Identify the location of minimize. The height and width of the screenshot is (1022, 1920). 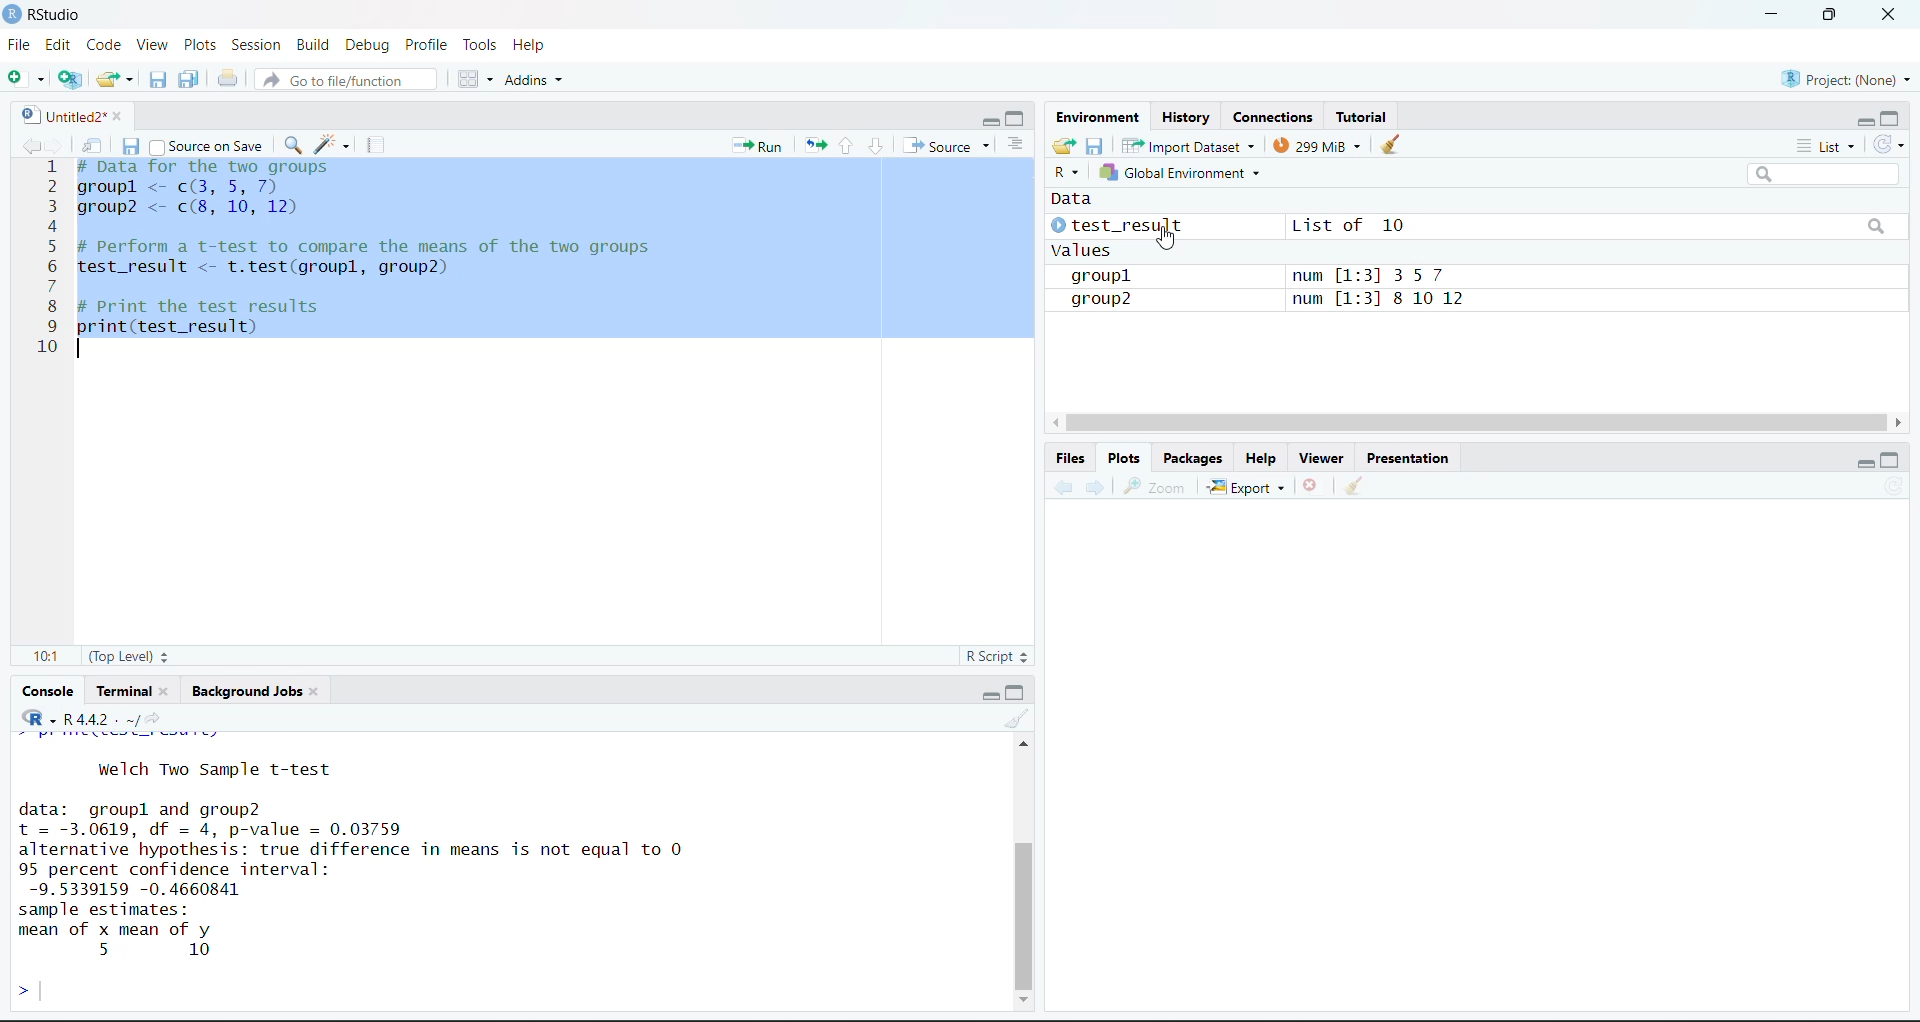
(1866, 122).